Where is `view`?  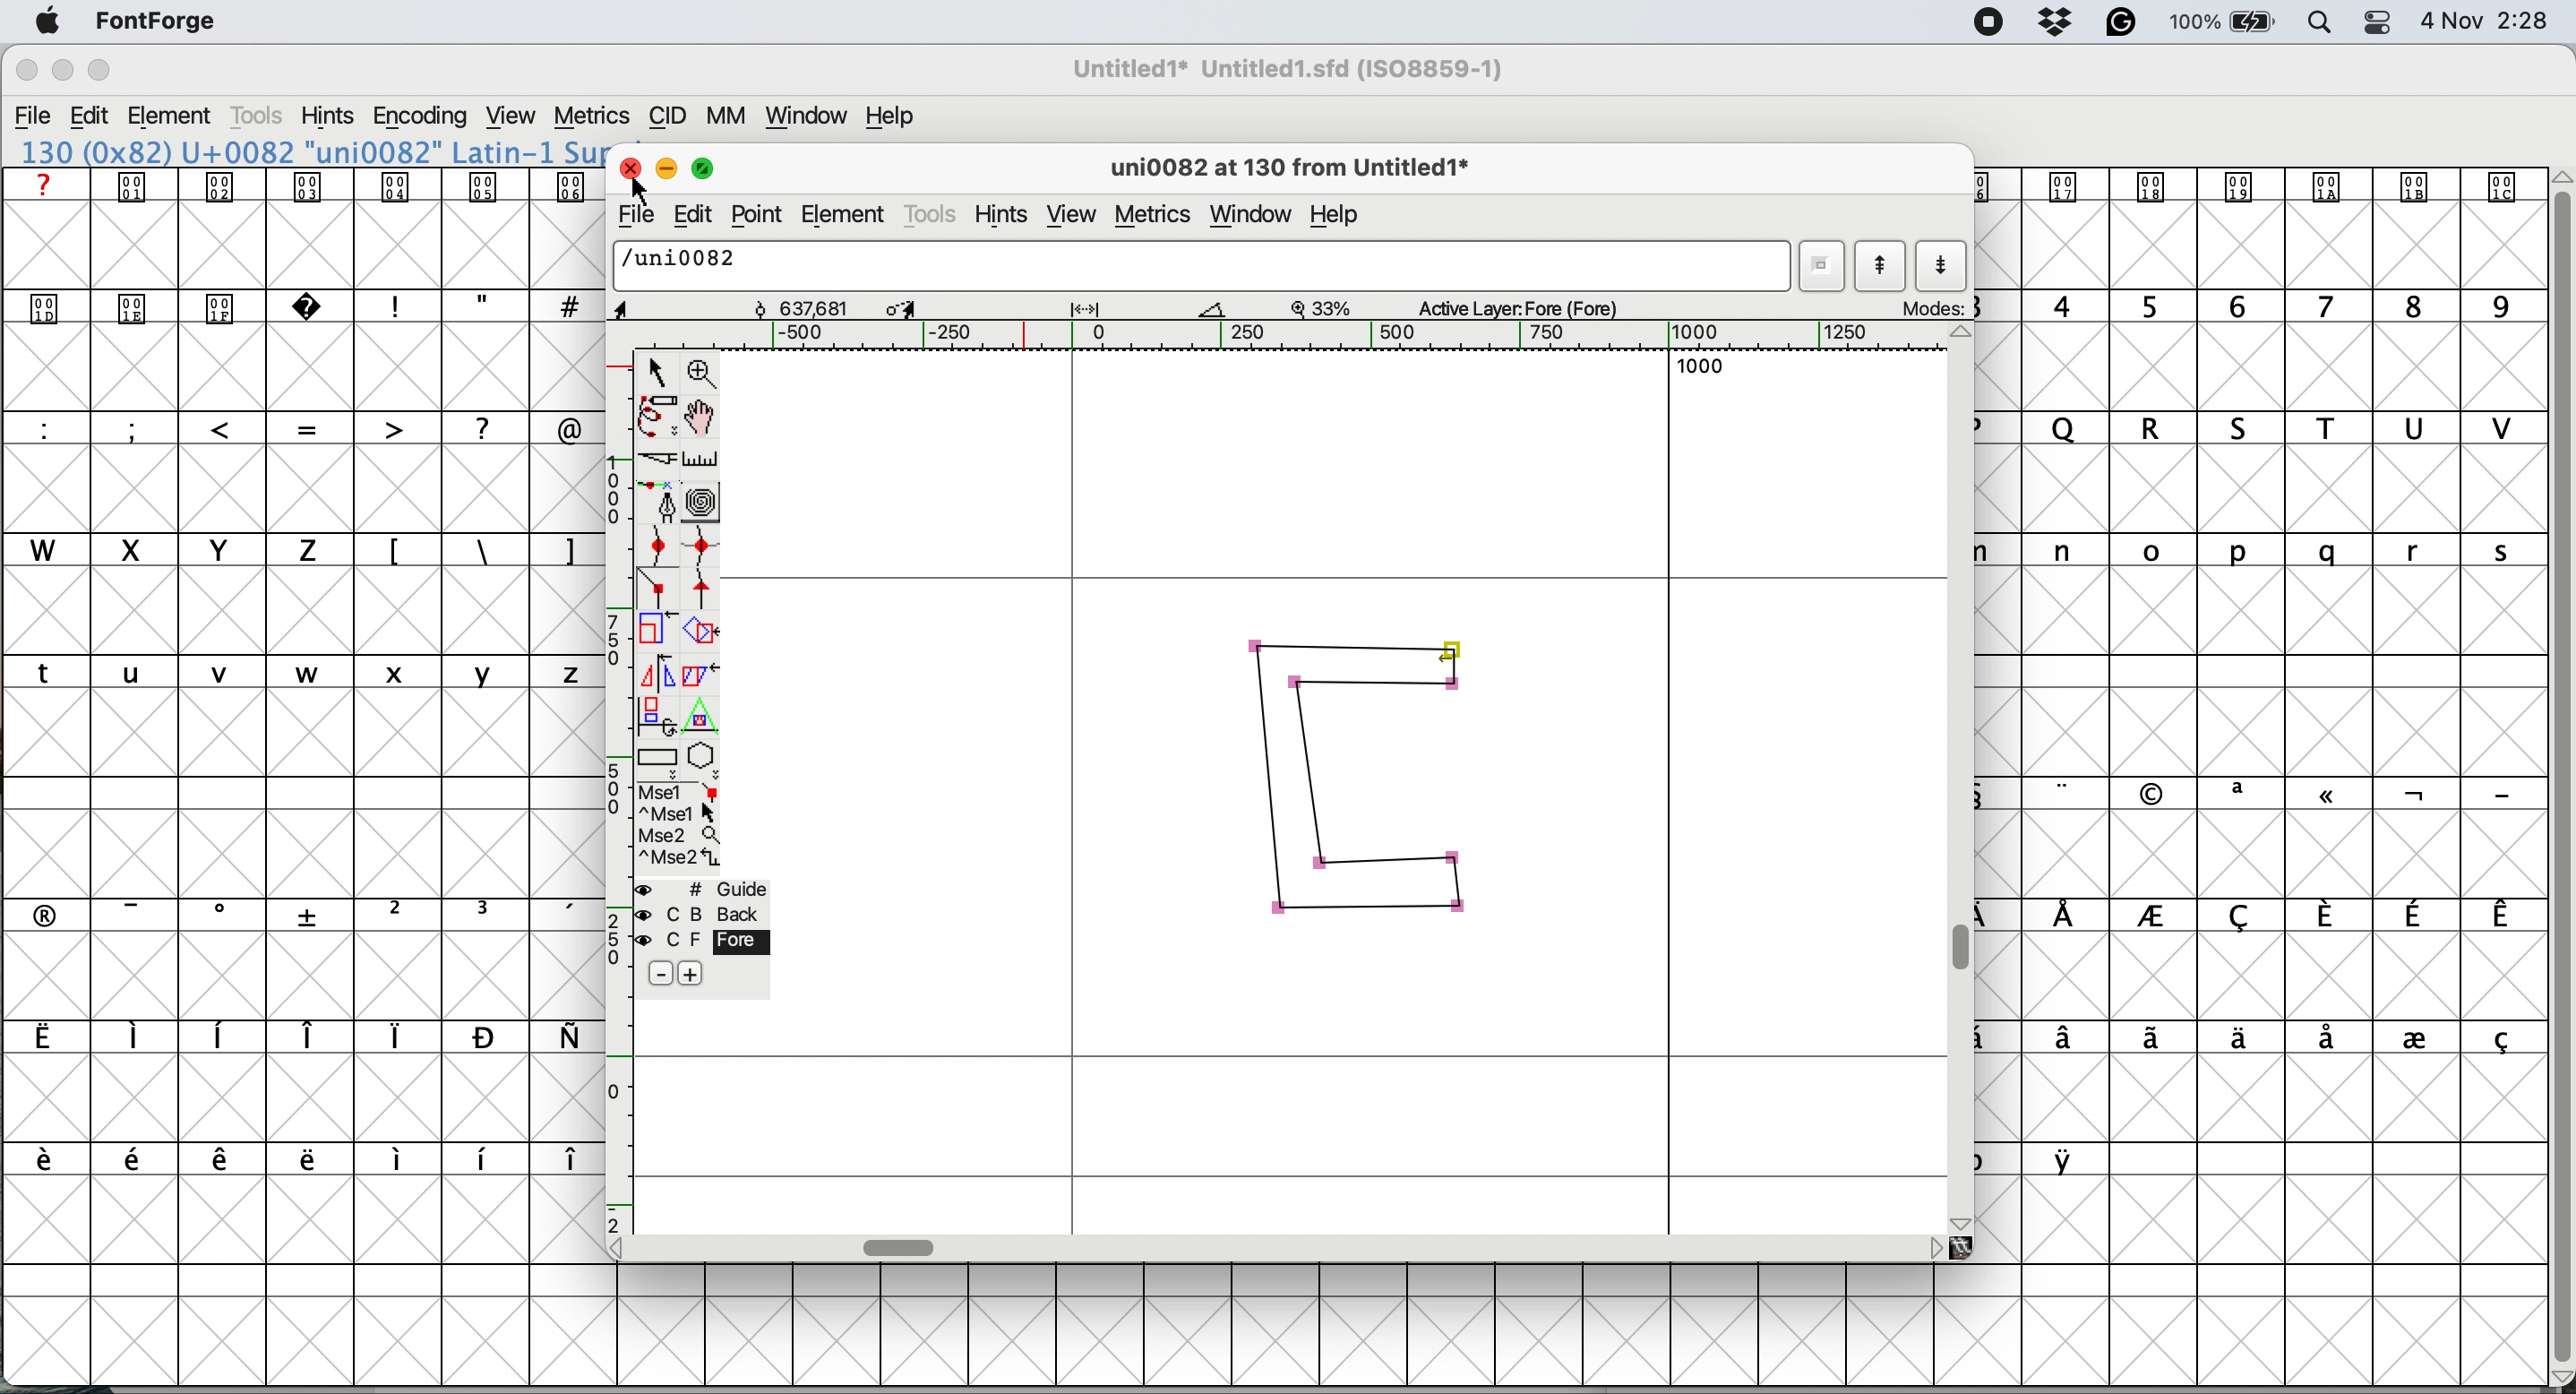
view is located at coordinates (1072, 216).